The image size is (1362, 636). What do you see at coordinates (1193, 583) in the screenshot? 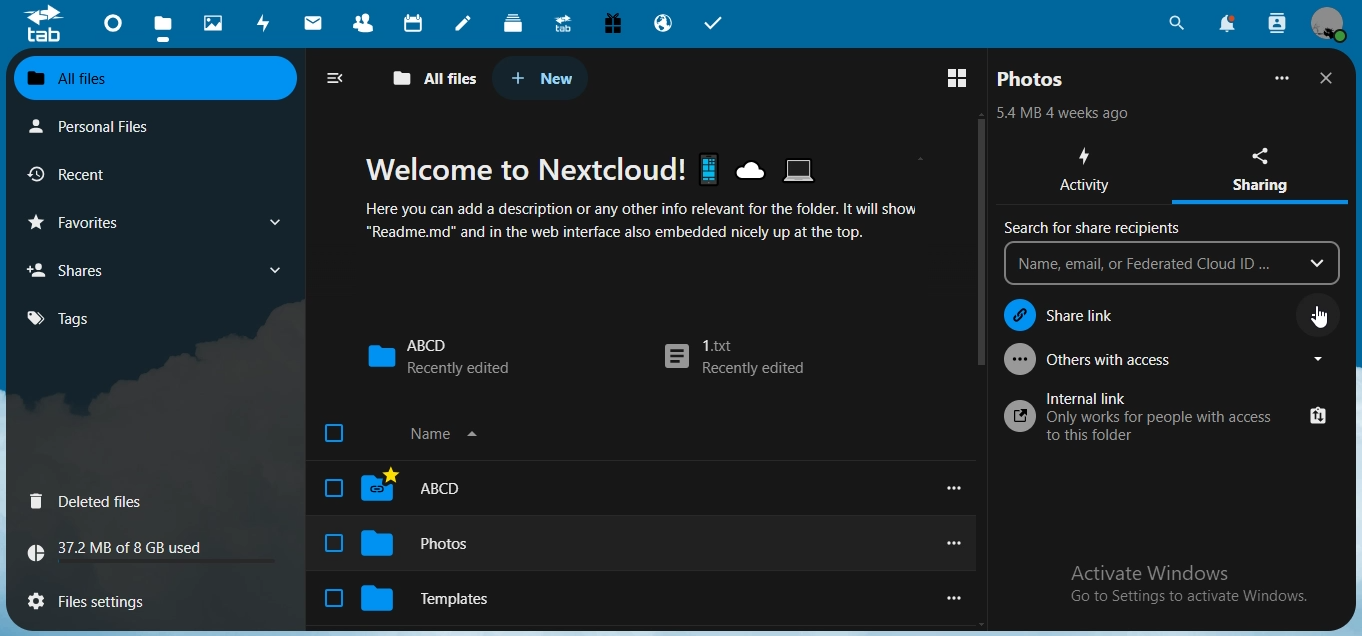
I see `text` at bounding box center [1193, 583].